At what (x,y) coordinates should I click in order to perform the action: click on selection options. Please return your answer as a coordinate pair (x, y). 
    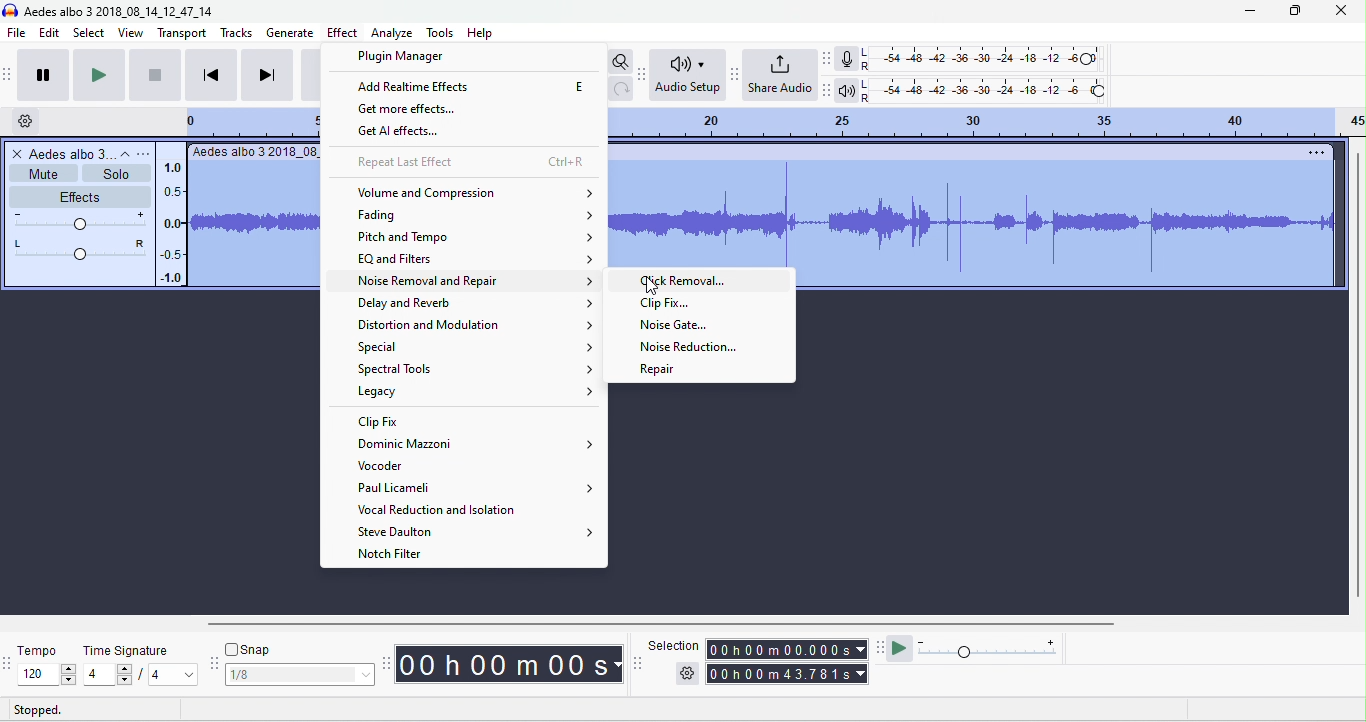
    Looking at the image, I should click on (687, 672).